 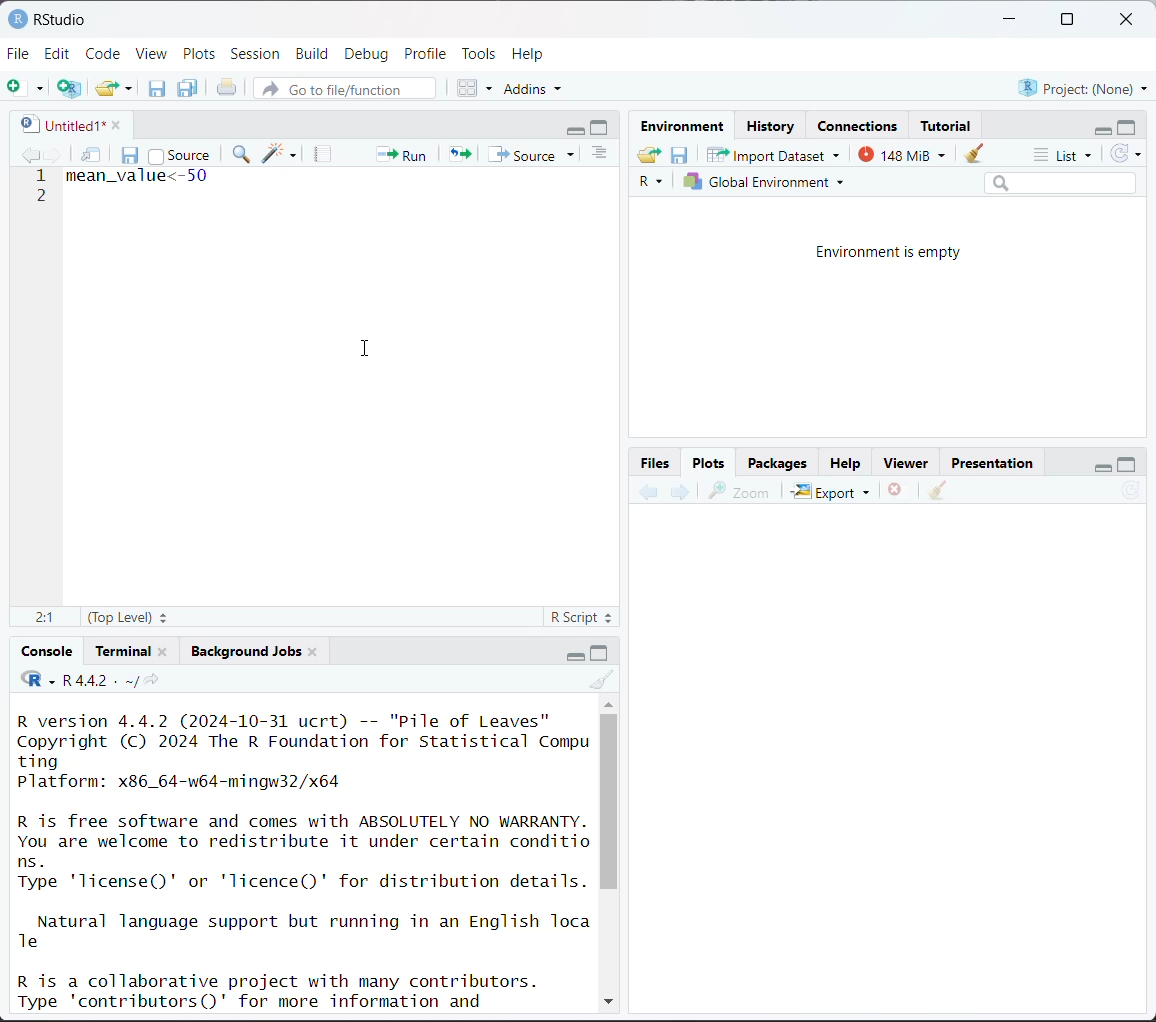 I want to click on View, so click(x=152, y=55).